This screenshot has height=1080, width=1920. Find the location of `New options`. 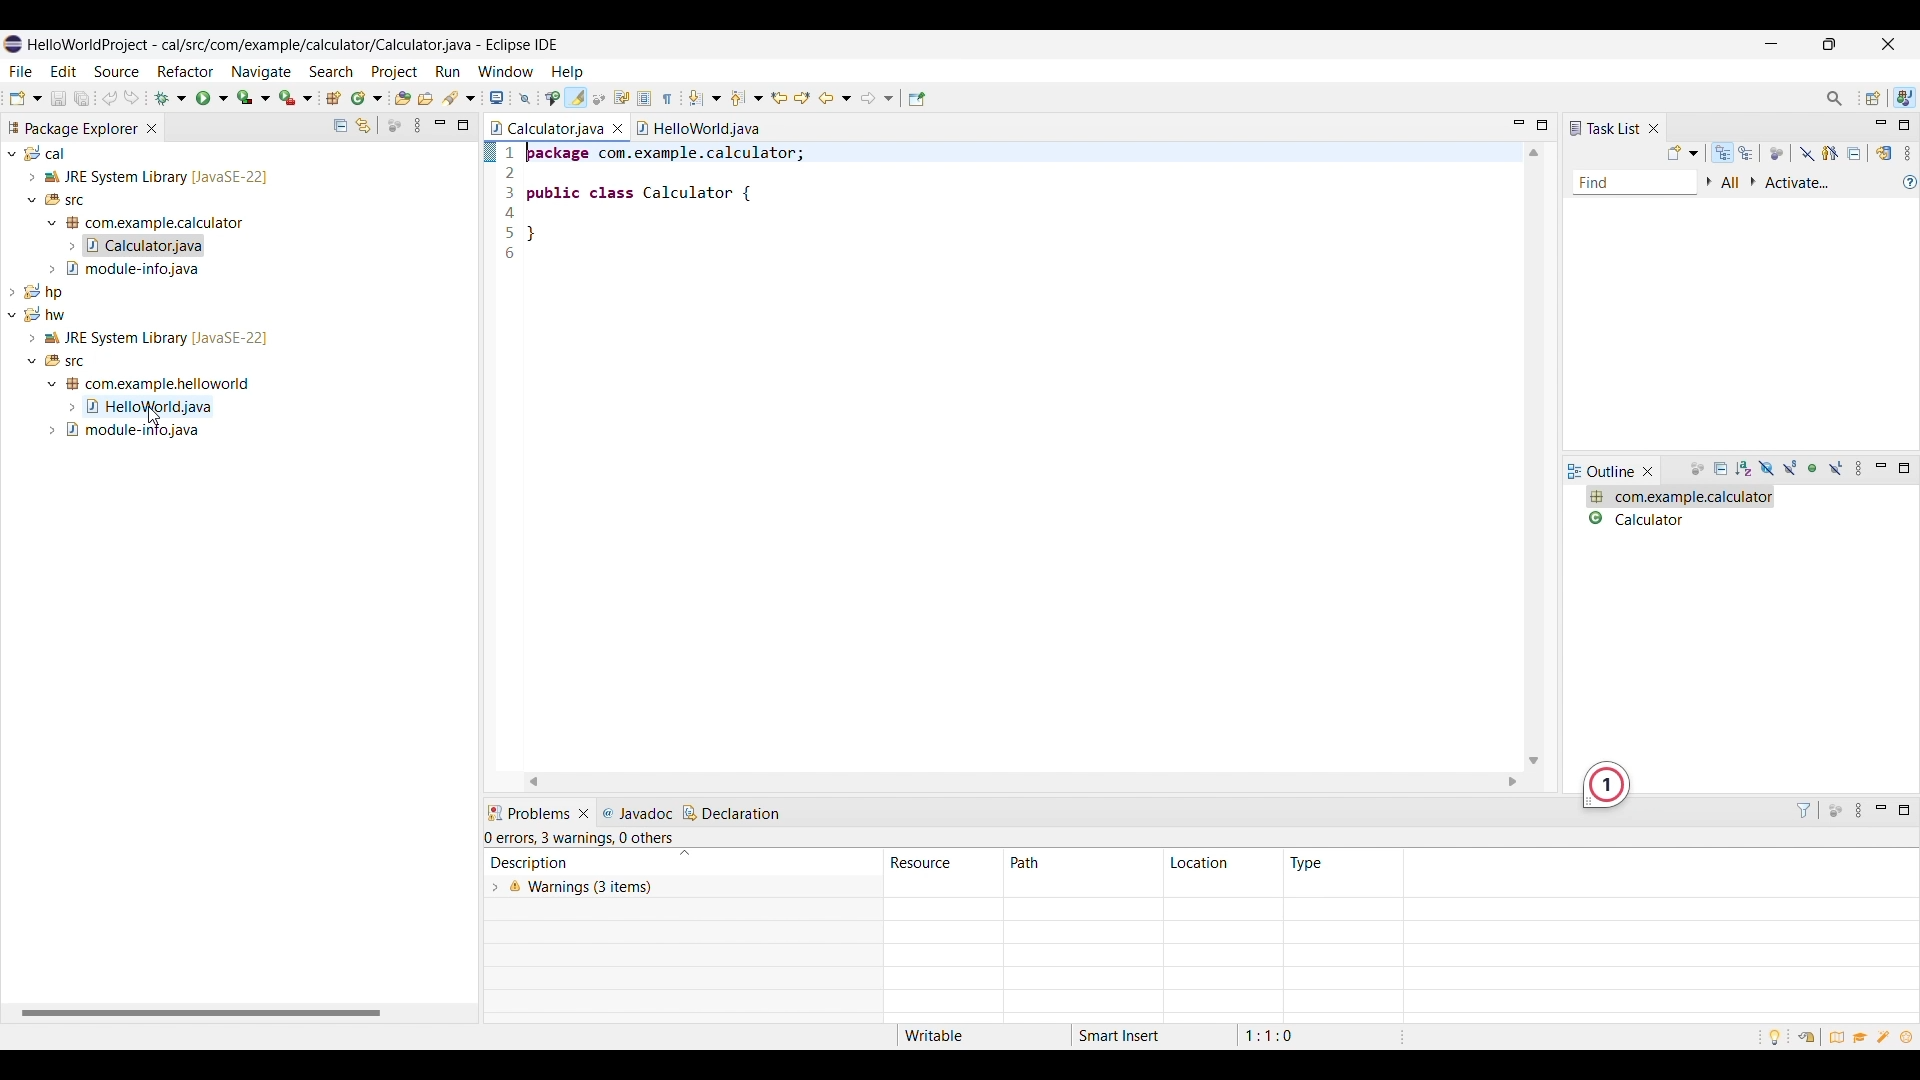

New options is located at coordinates (26, 98).